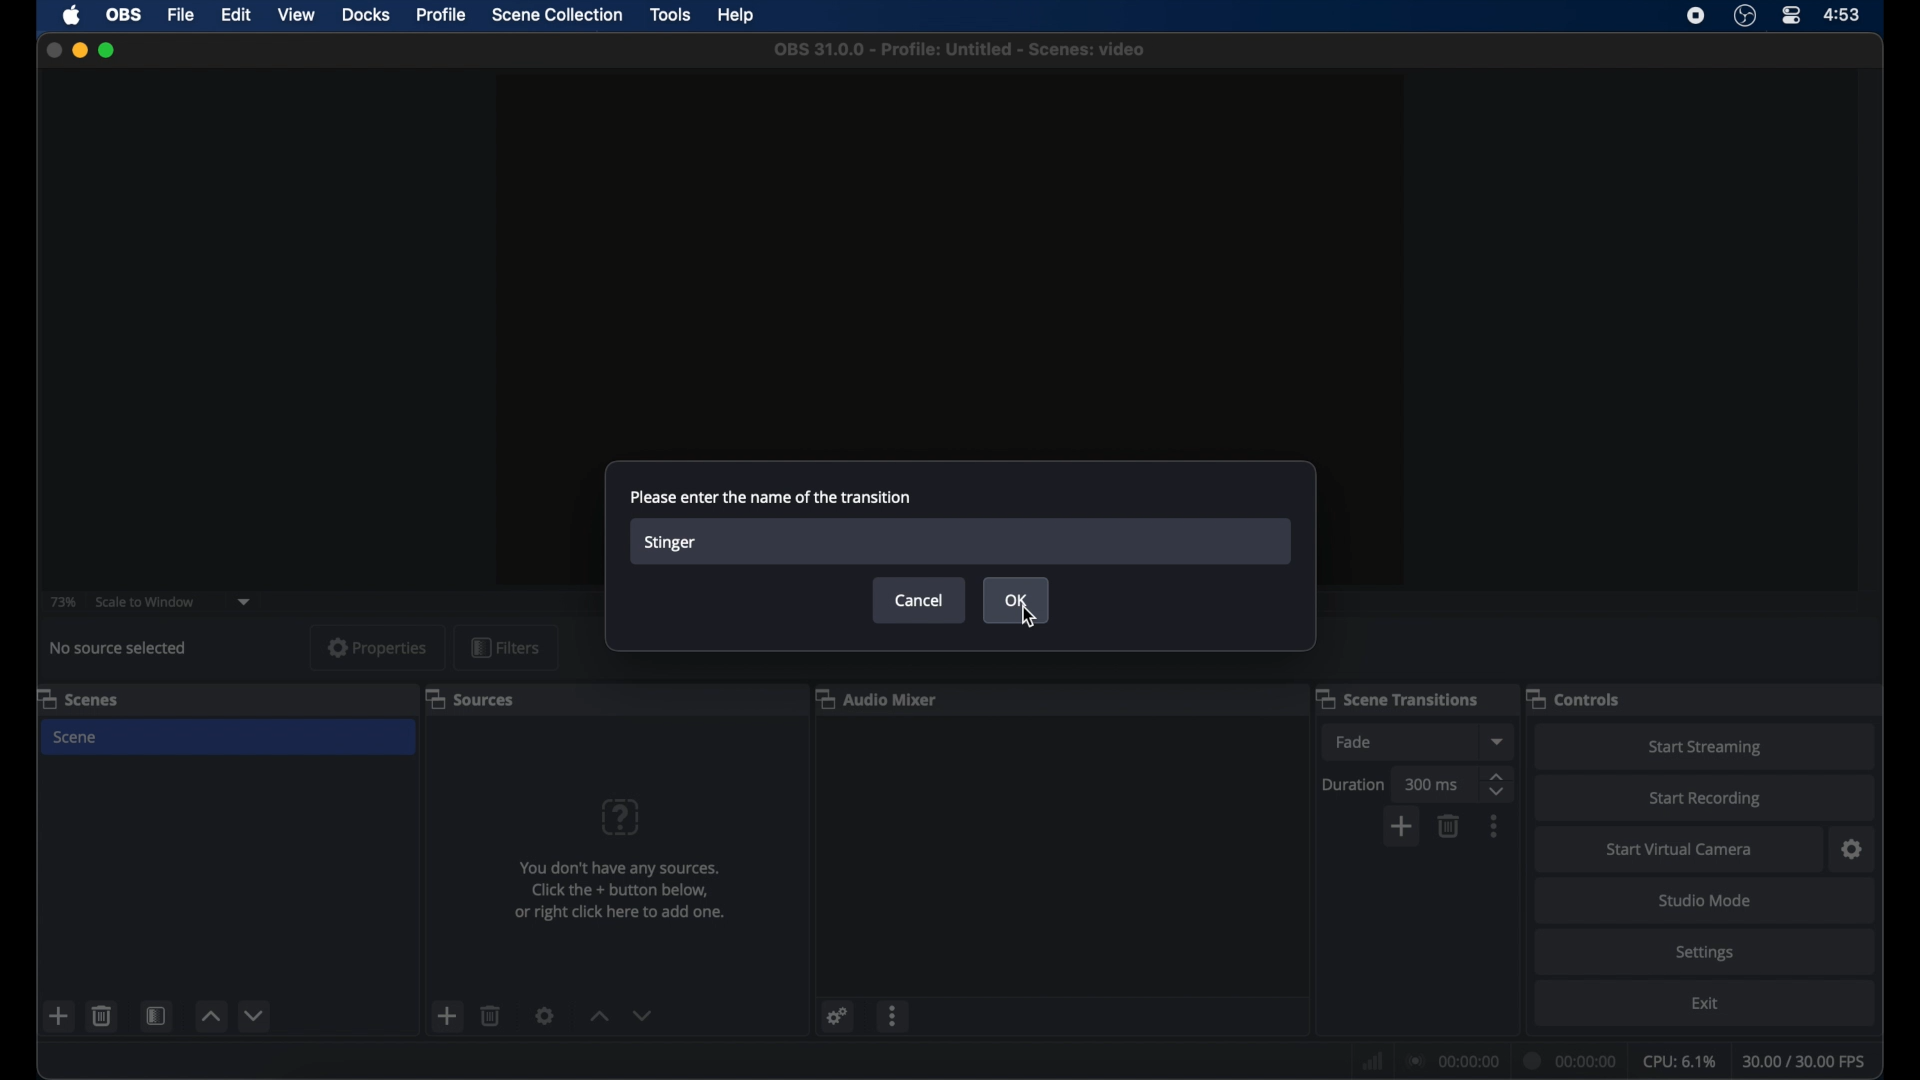 The height and width of the screenshot is (1080, 1920). What do you see at coordinates (78, 698) in the screenshot?
I see `scenes` at bounding box center [78, 698].